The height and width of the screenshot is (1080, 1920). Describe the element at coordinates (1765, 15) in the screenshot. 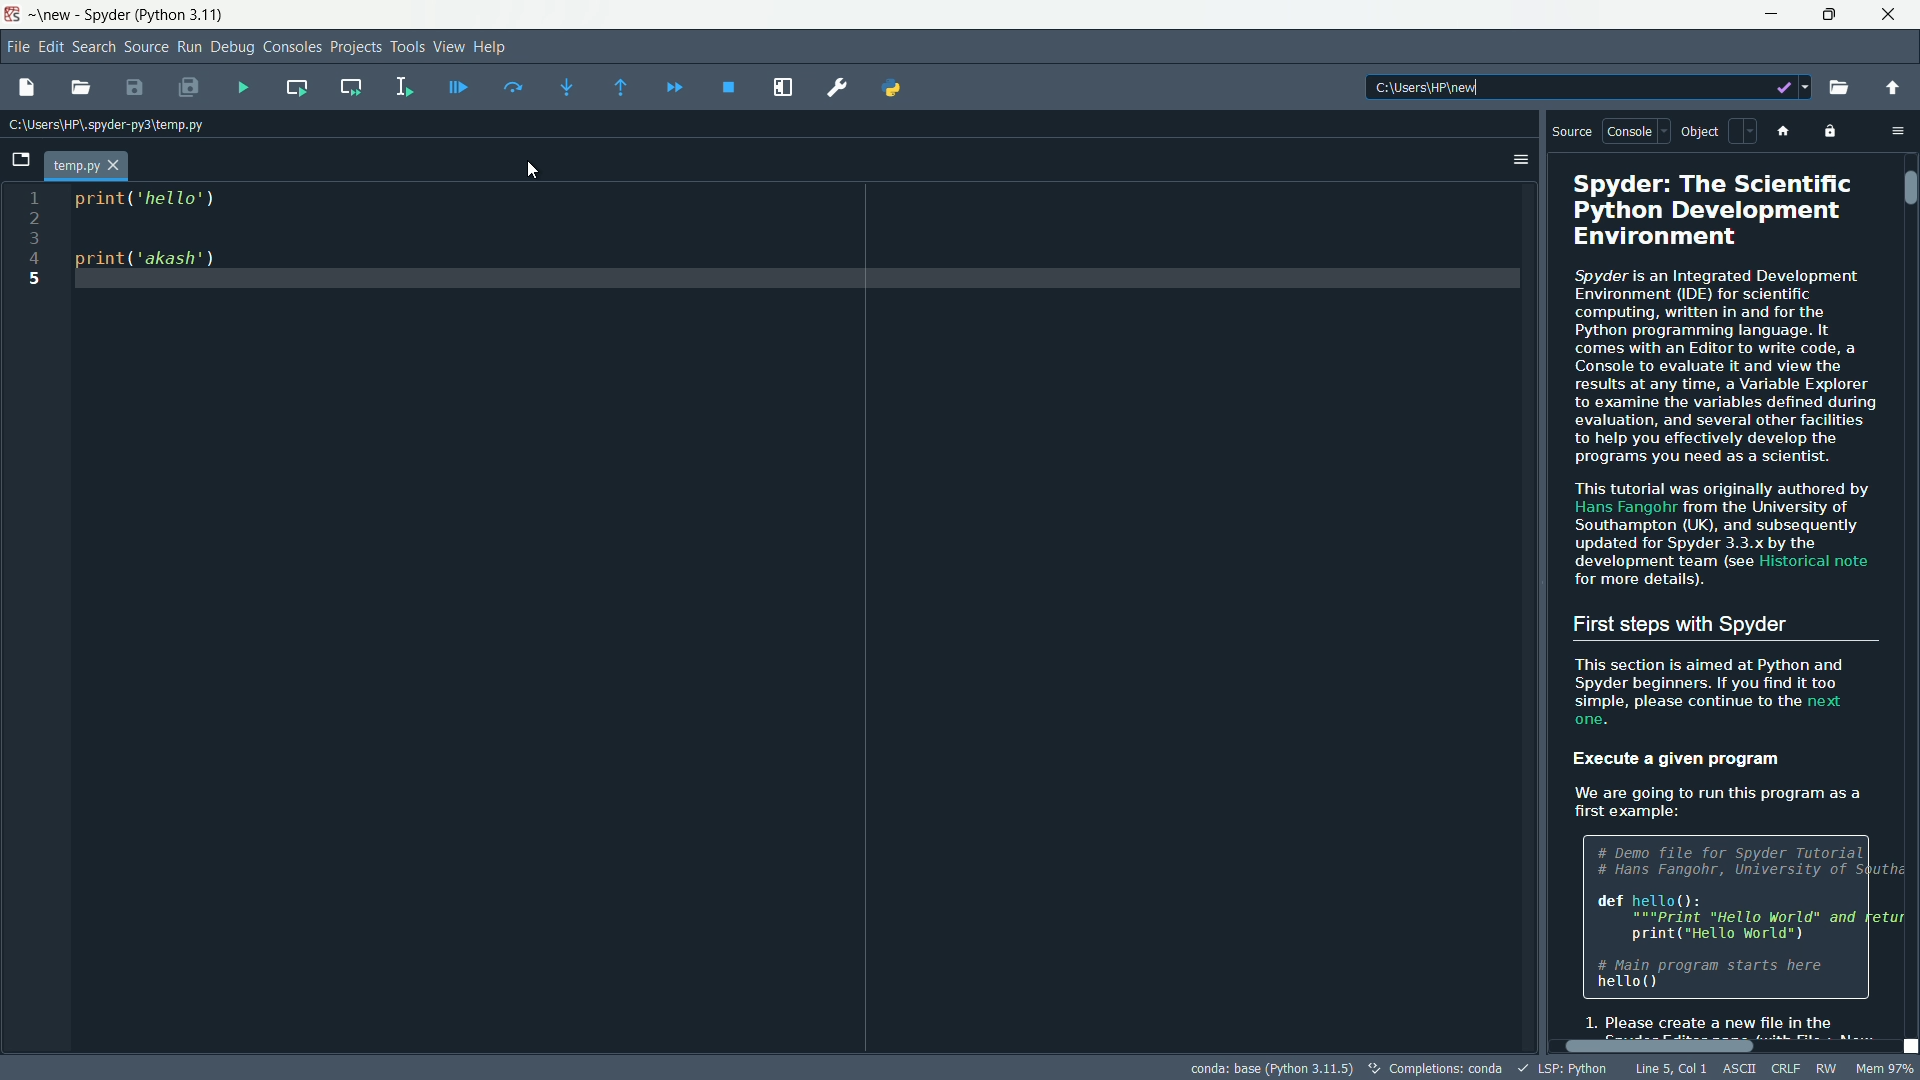

I see `minimize` at that location.